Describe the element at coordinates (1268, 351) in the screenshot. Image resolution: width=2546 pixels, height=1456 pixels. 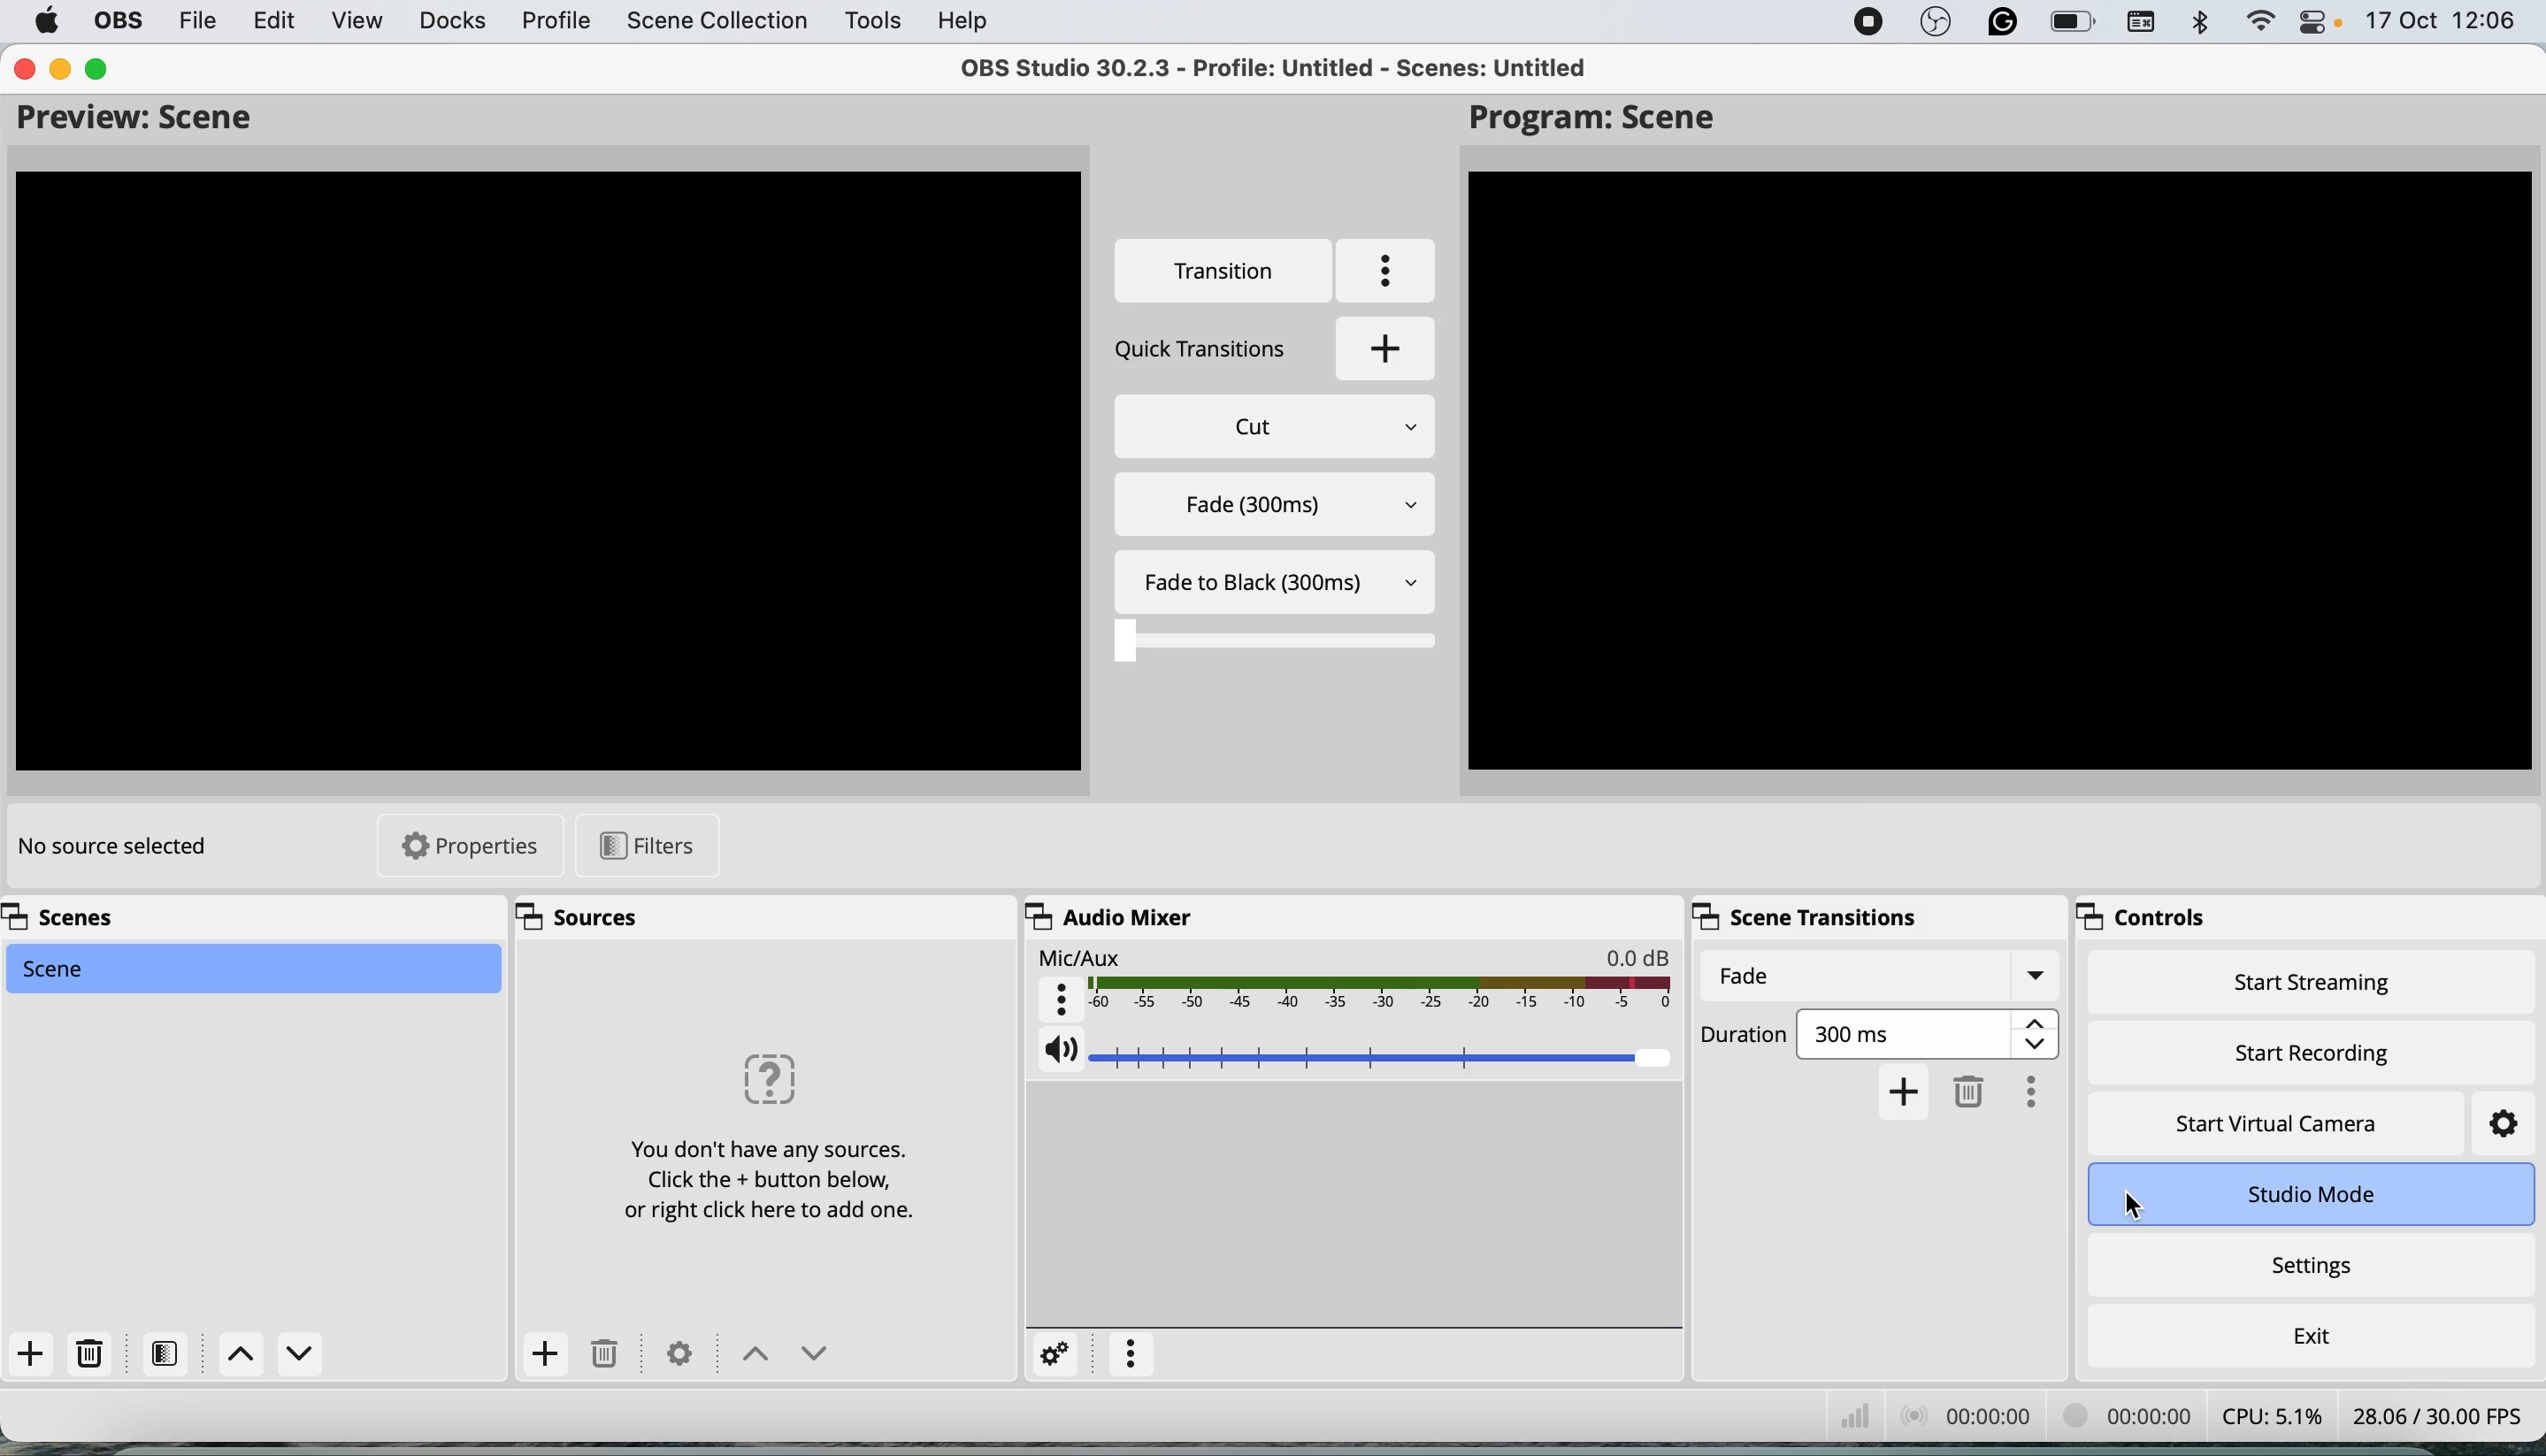
I see `quick transition` at that location.